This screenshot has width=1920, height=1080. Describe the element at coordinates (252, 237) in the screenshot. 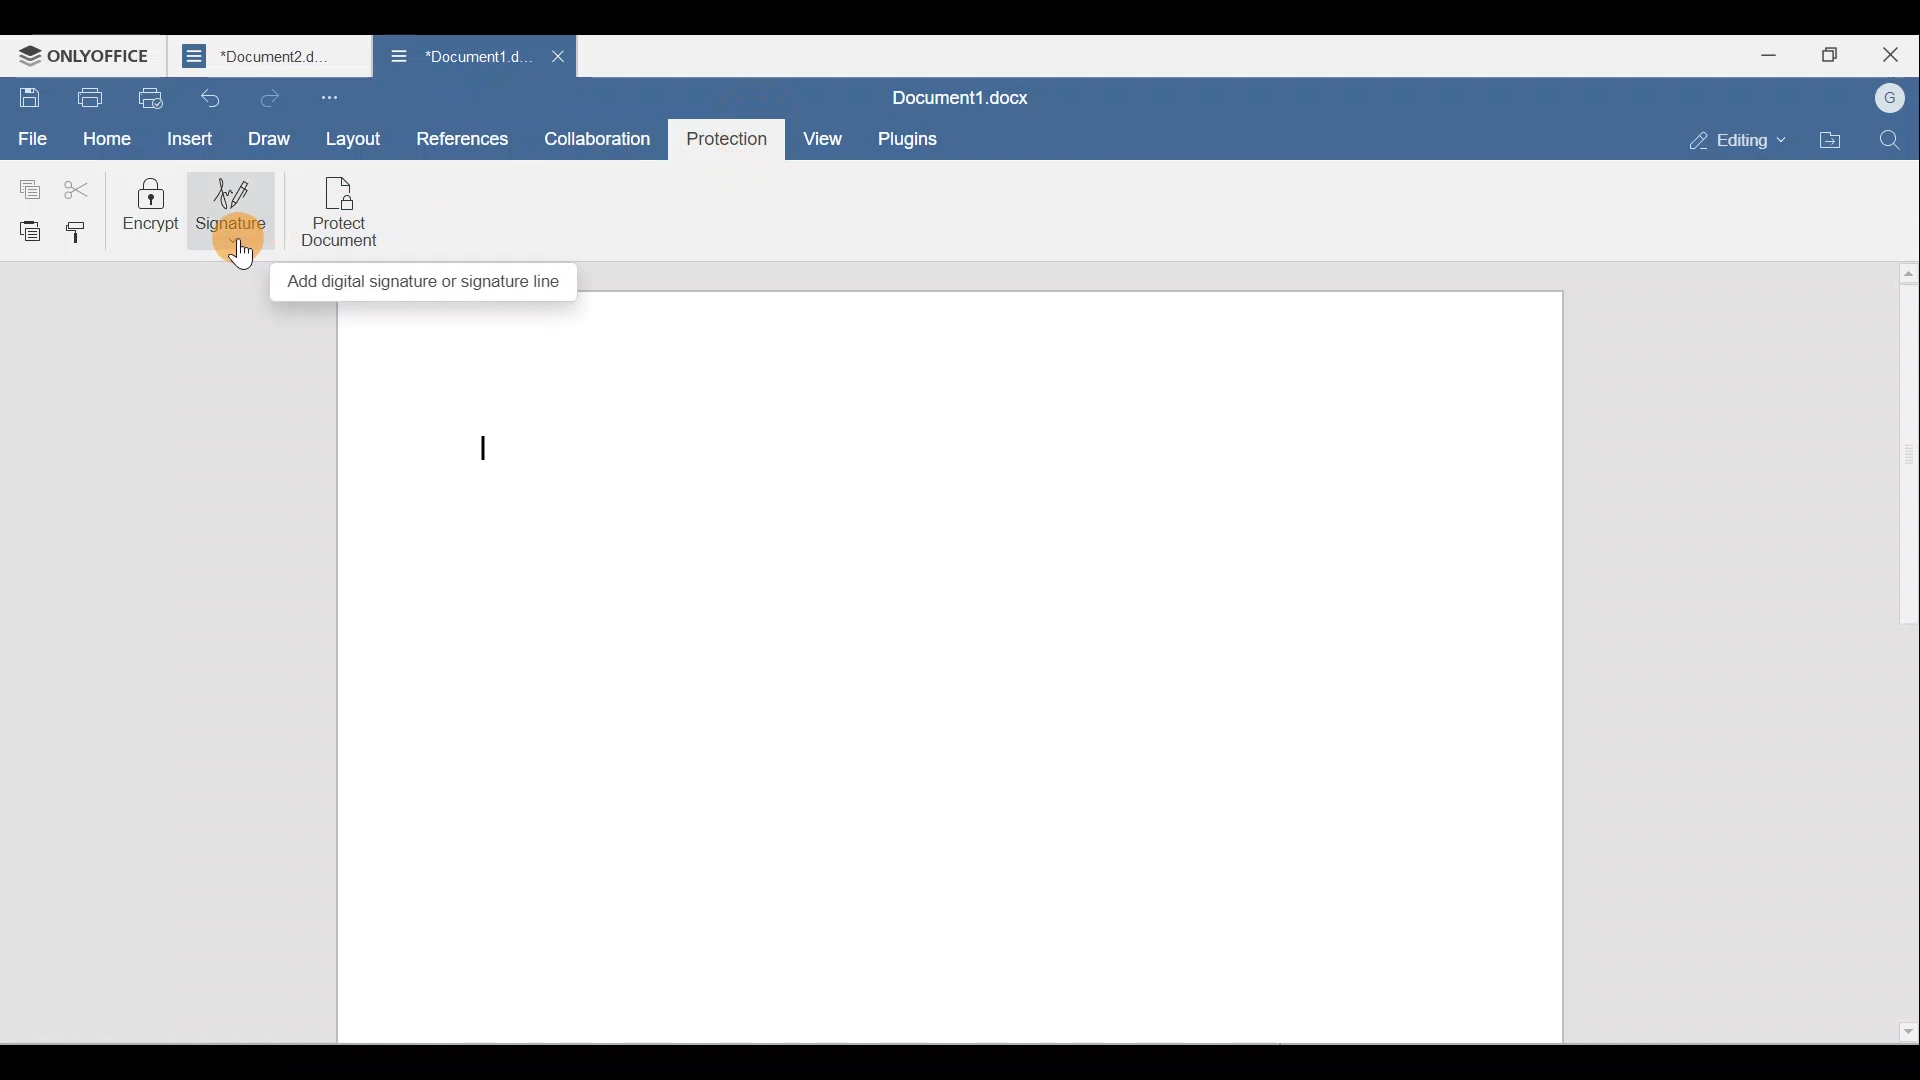

I see `Cursor on signature` at that location.